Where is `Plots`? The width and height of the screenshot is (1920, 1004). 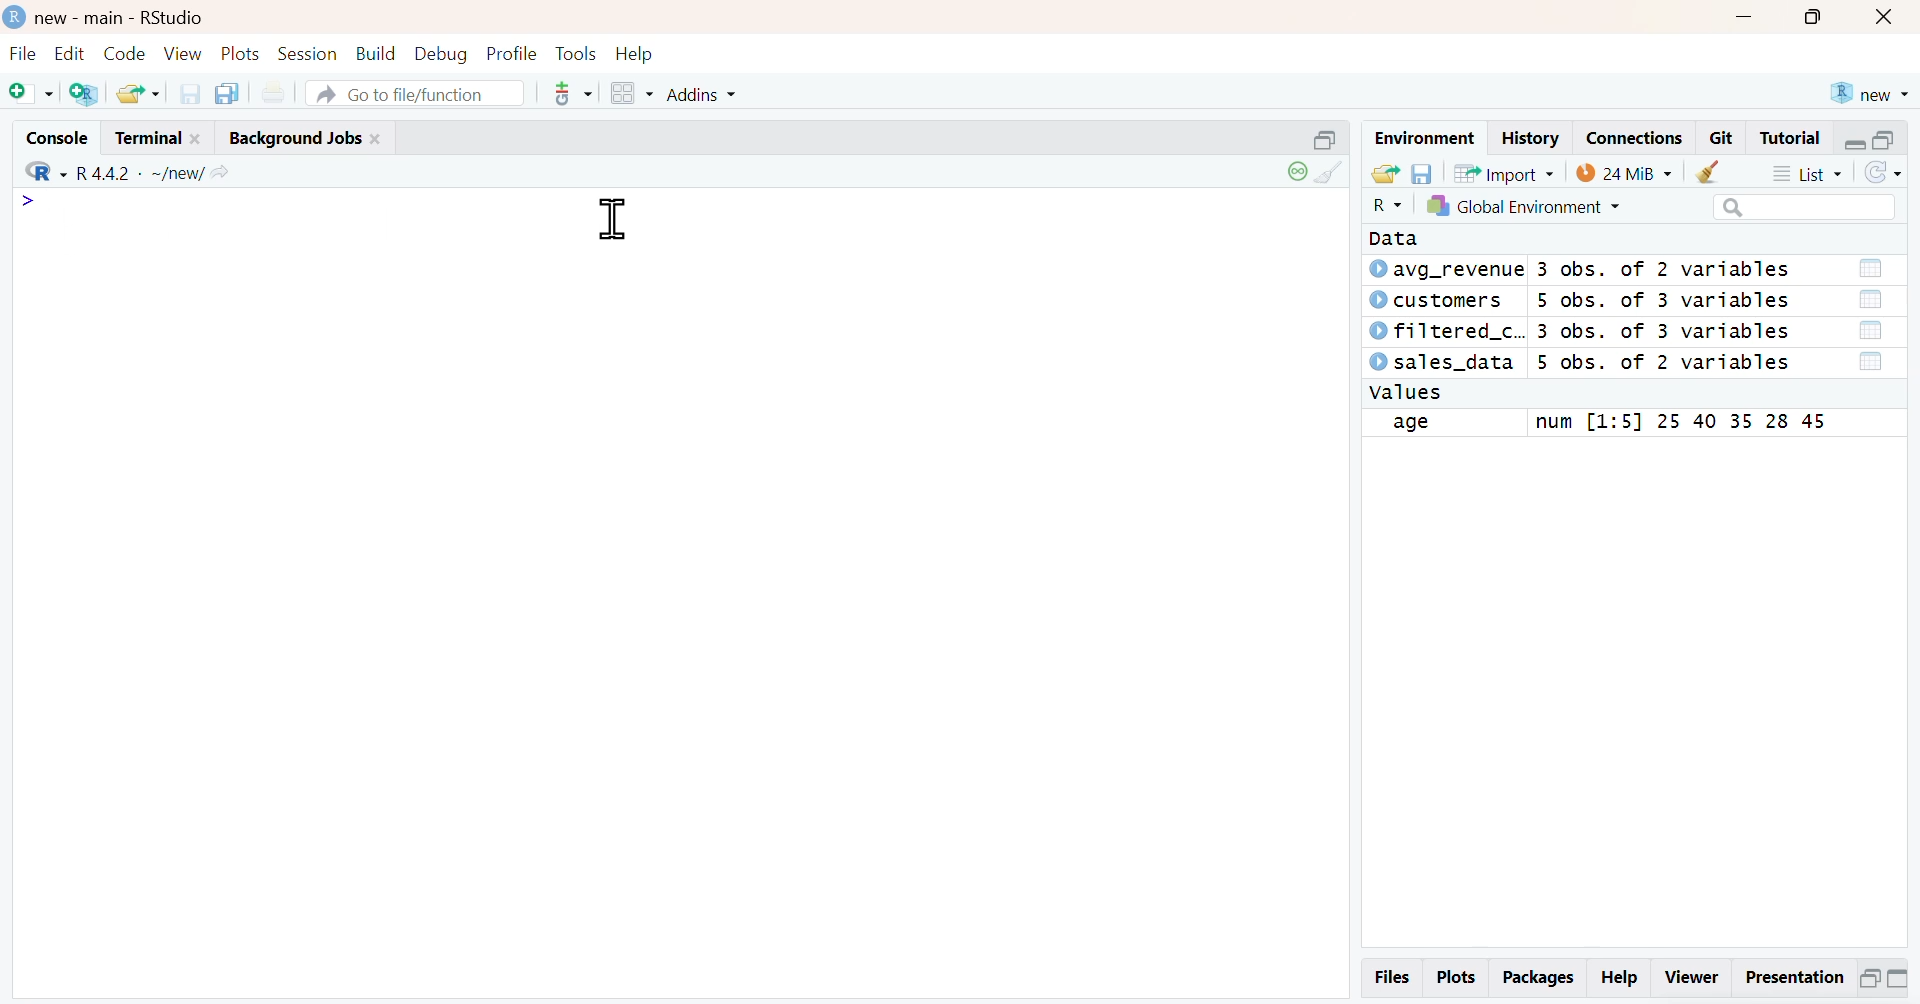 Plots is located at coordinates (1456, 978).